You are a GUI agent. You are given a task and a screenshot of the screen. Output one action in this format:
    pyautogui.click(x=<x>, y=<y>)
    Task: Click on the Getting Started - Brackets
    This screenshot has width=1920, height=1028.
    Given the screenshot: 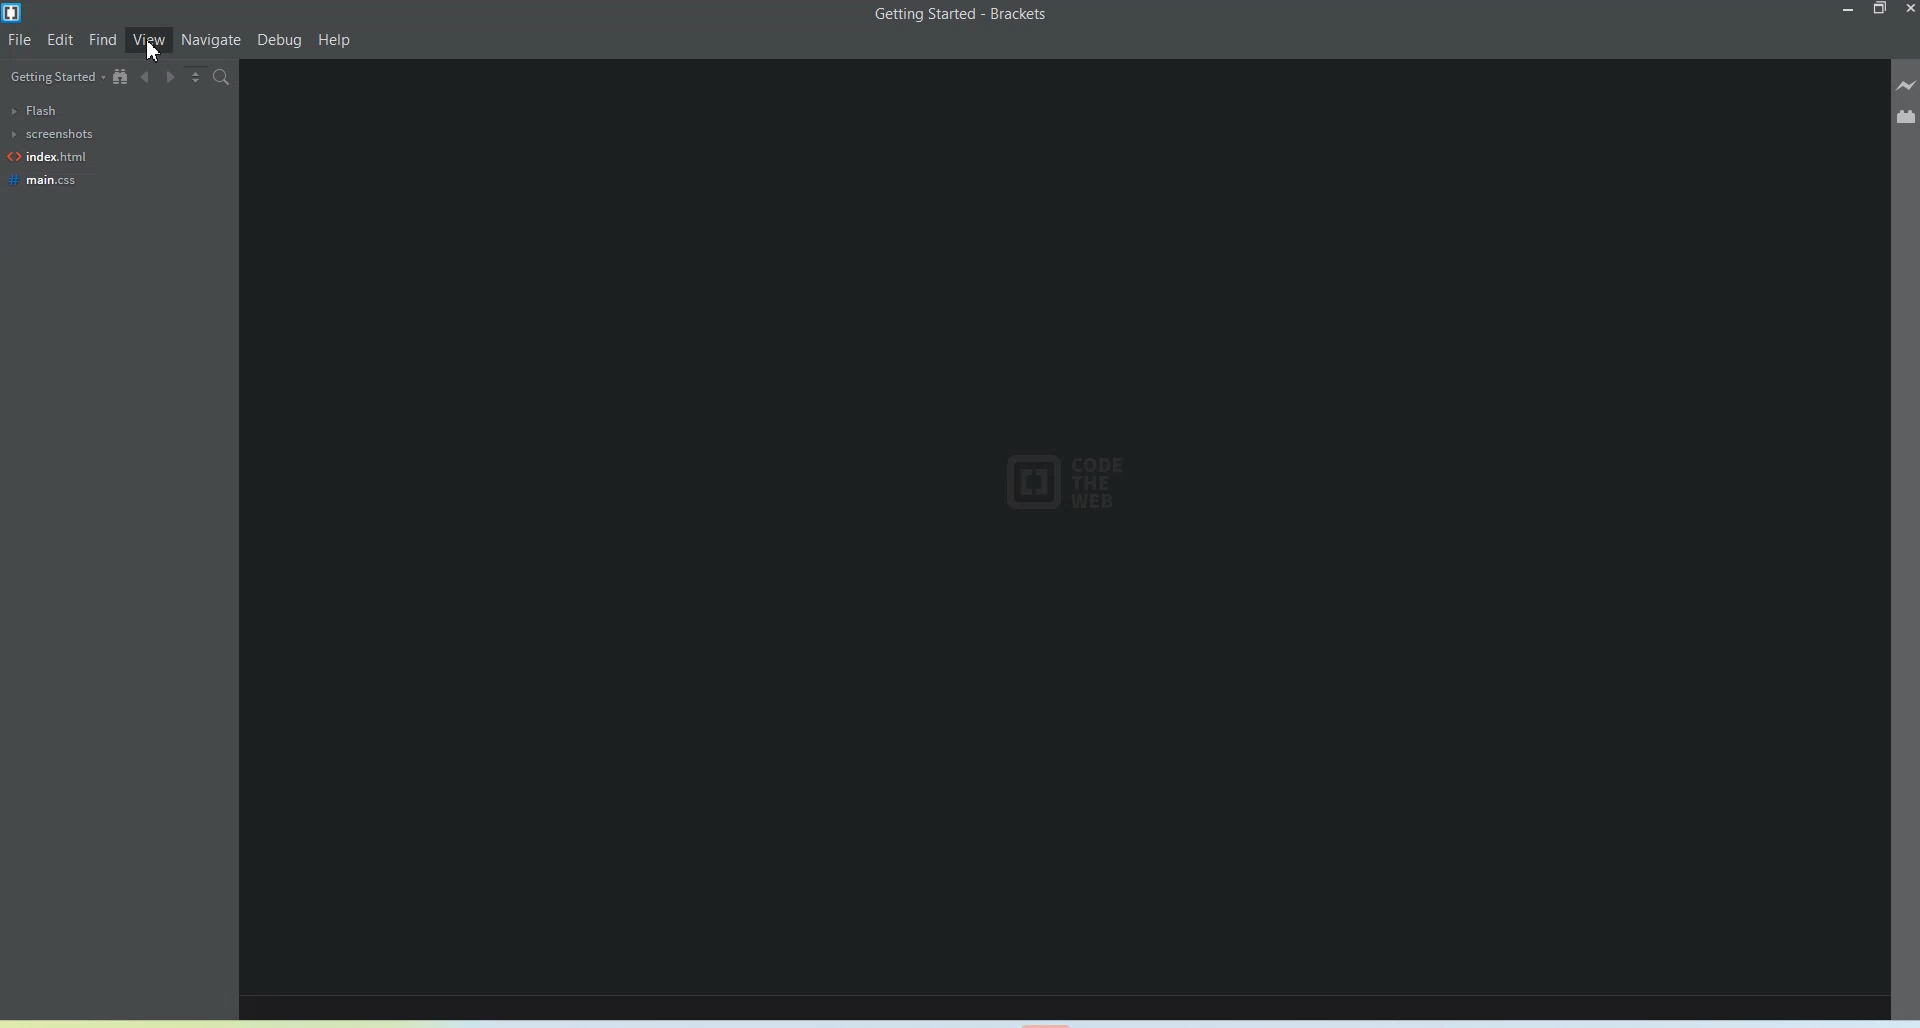 What is the action you would take?
    pyautogui.click(x=963, y=15)
    